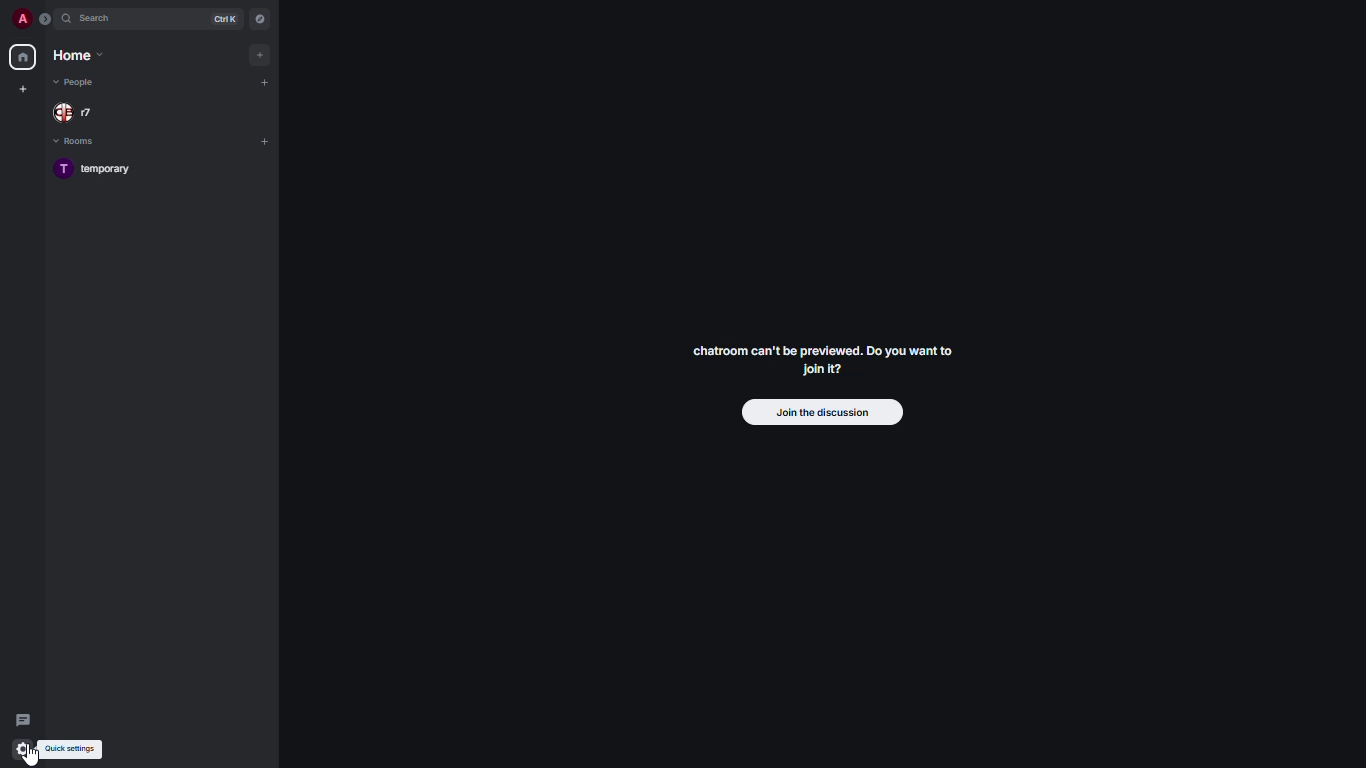 The image size is (1366, 768). I want to click on chatroom can't be previewed, so click(824, 357).